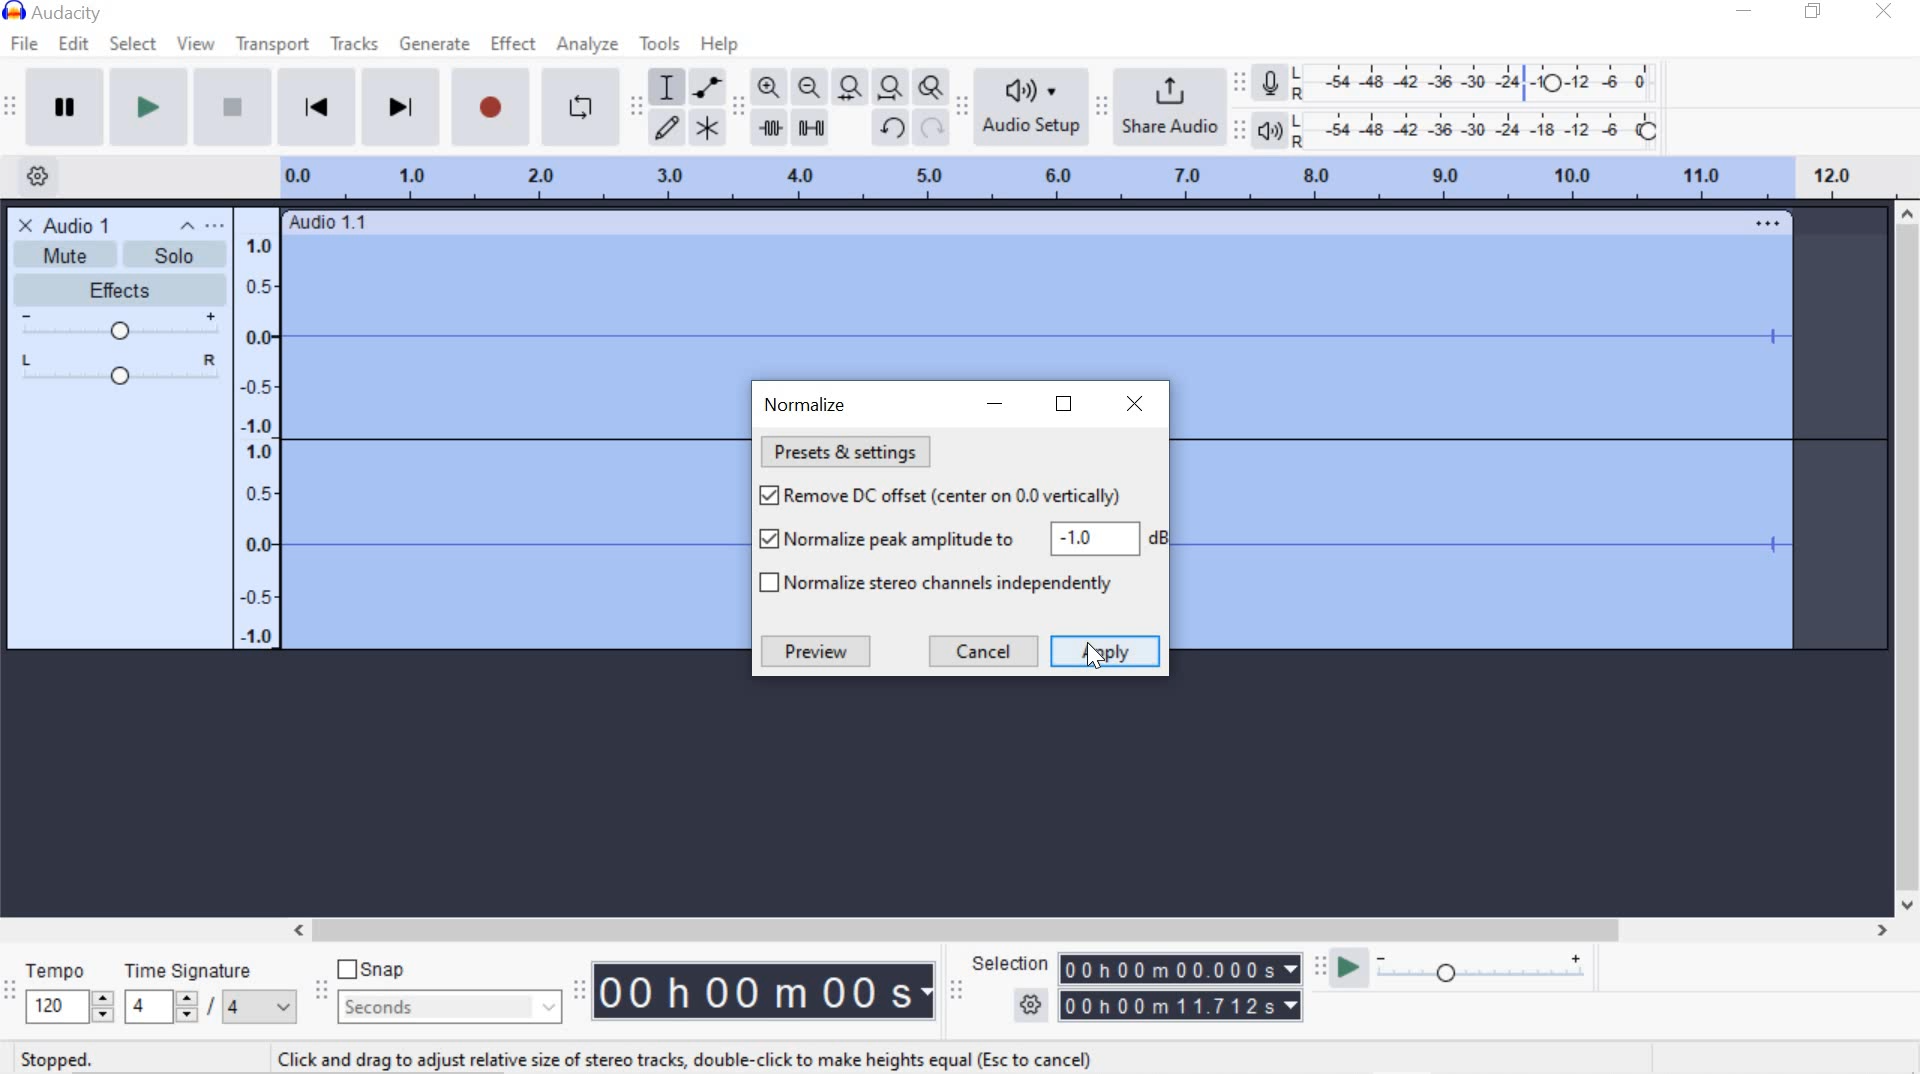 The height and width of the screenshot is (1074, 1920). I want to click on audio 1.1, so click(335, 225).